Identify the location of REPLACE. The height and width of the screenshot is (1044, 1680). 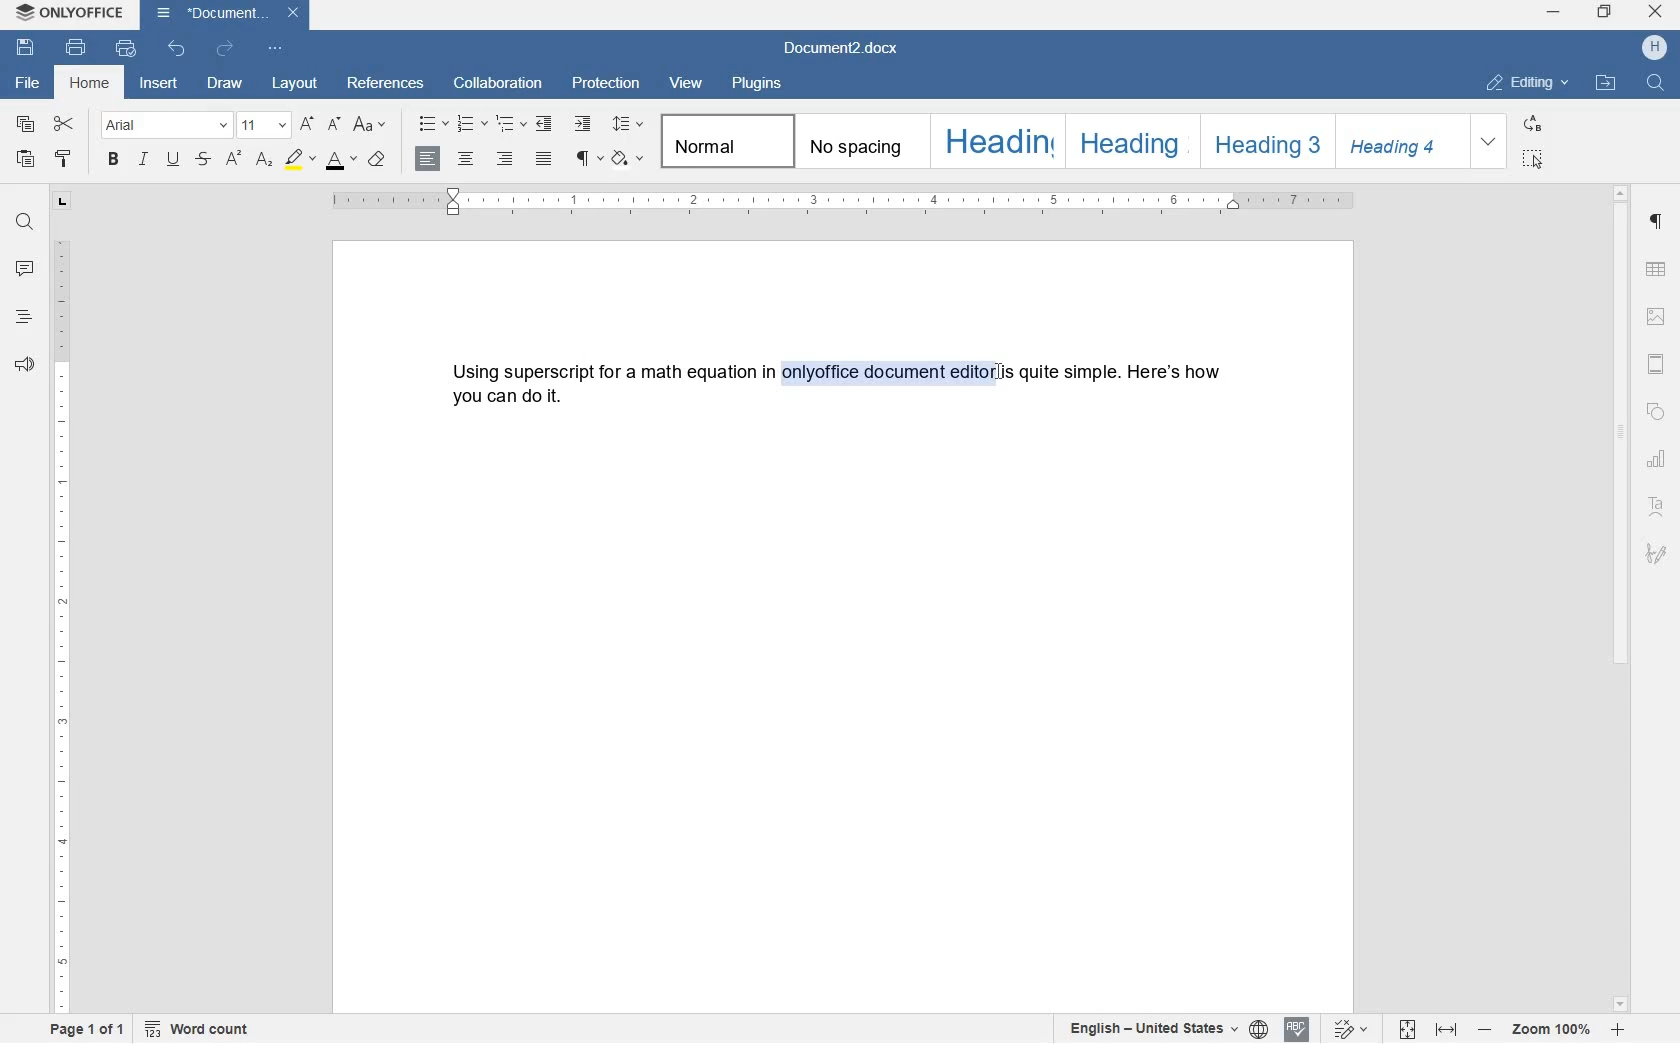
(1533, 125).